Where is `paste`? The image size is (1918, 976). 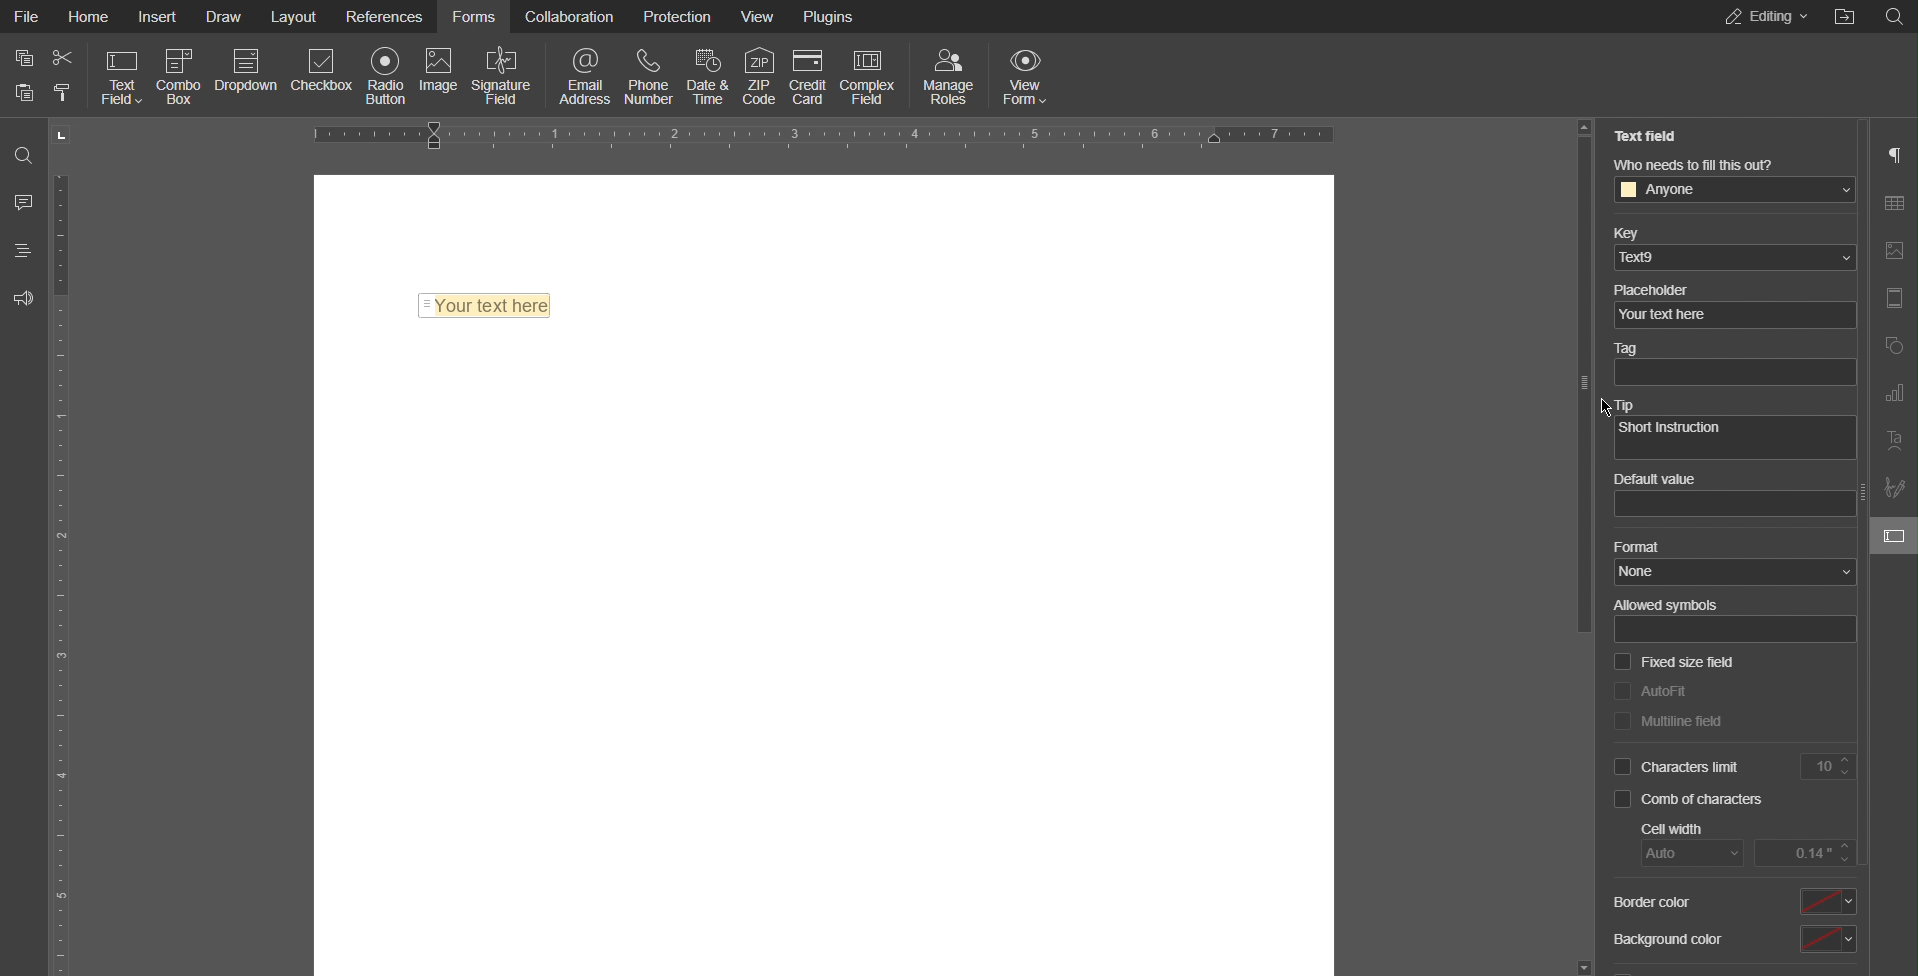 paste is located at coordinates (26, 93).